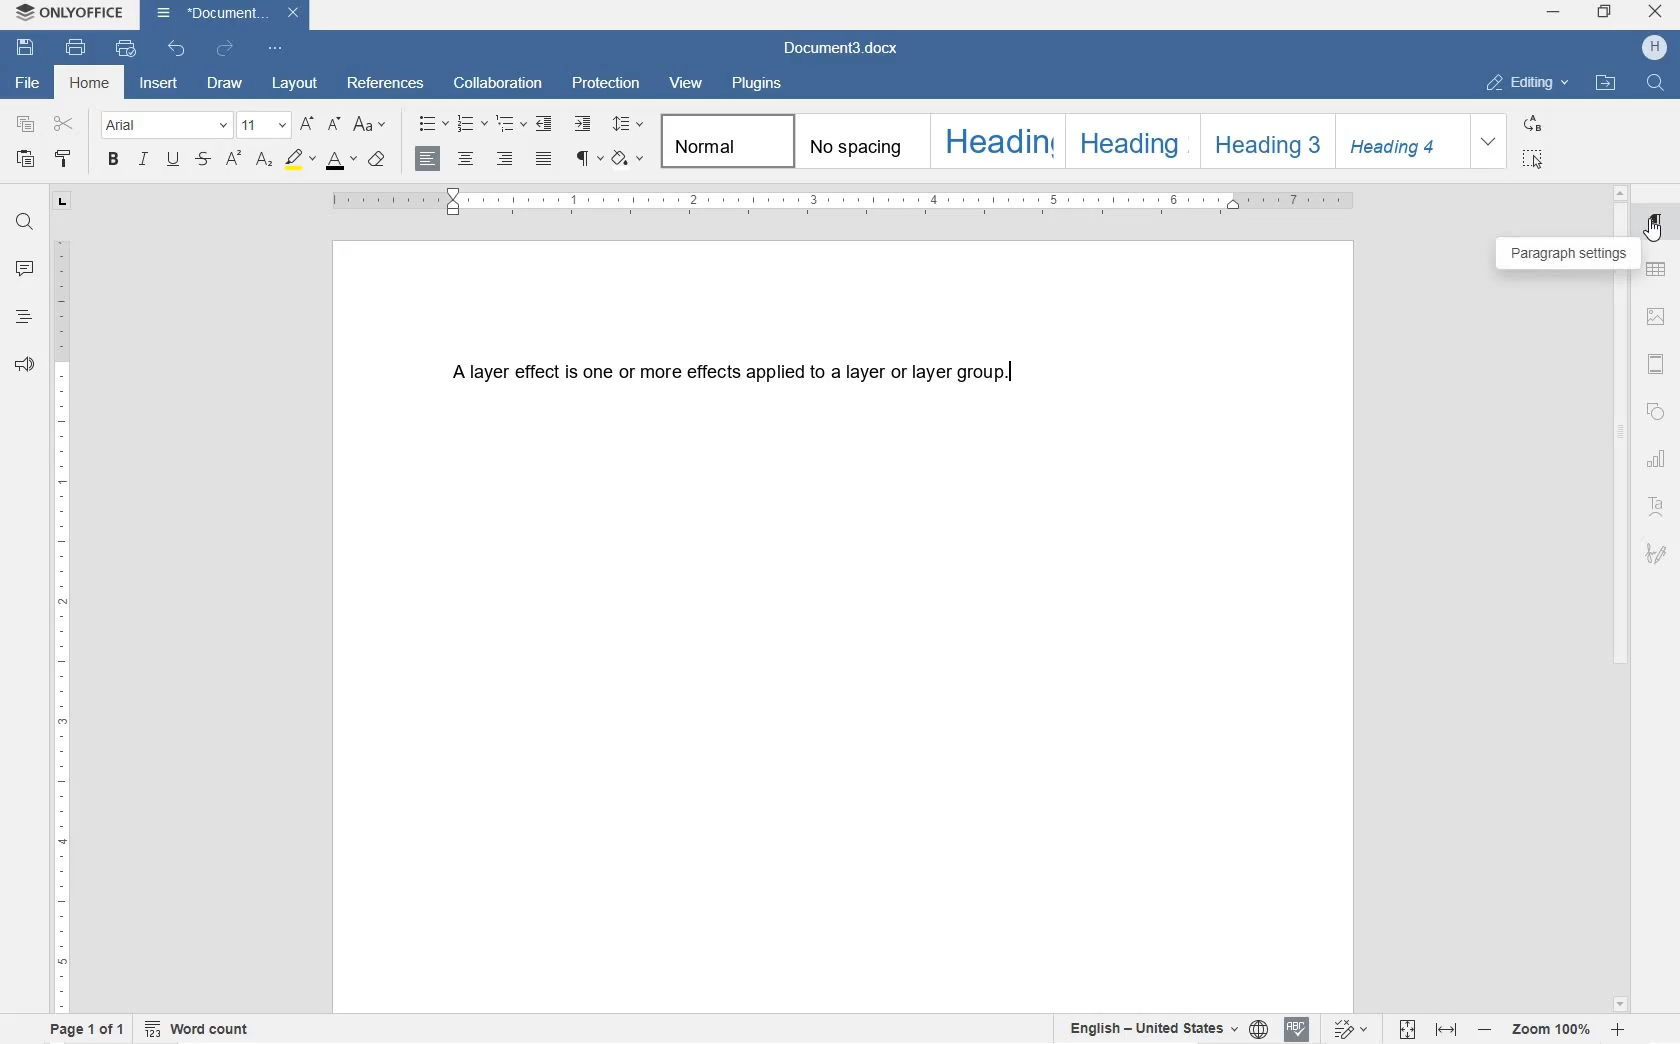 This screenshot has width=1680, height=1044. I want to click on CLEAR STYLE, so click(377, 160).